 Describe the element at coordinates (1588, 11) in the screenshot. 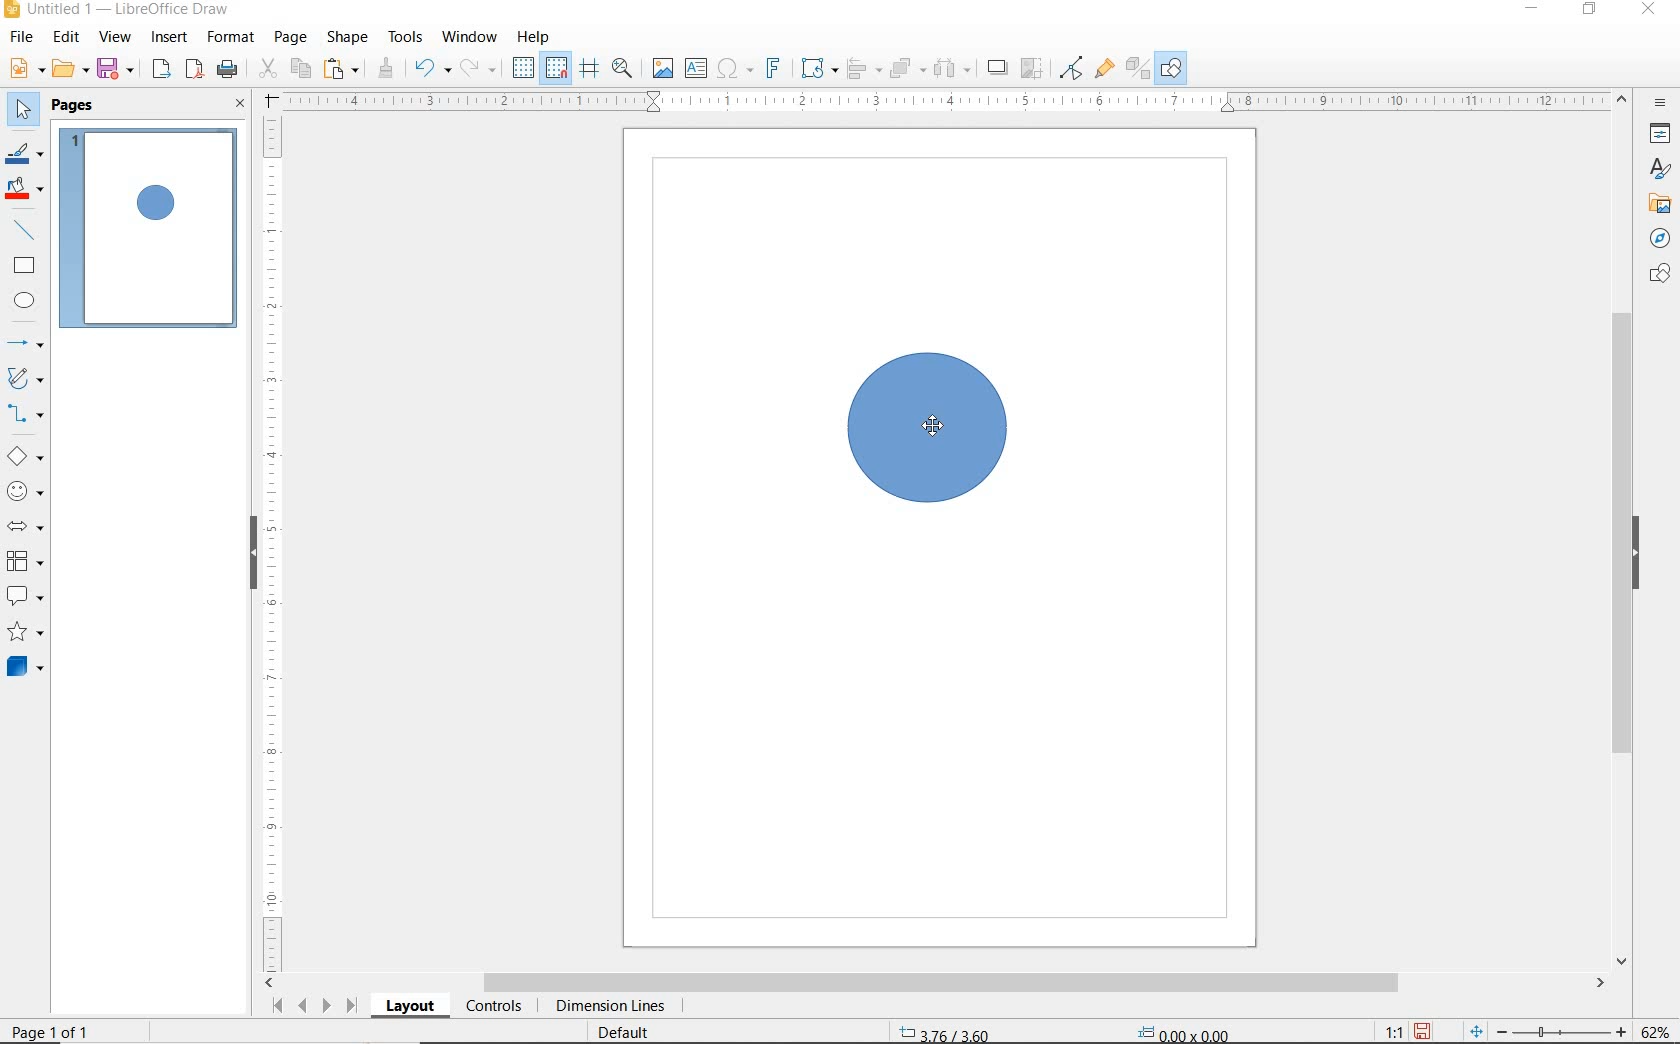

I see `RESTORE DOWN` at that location.